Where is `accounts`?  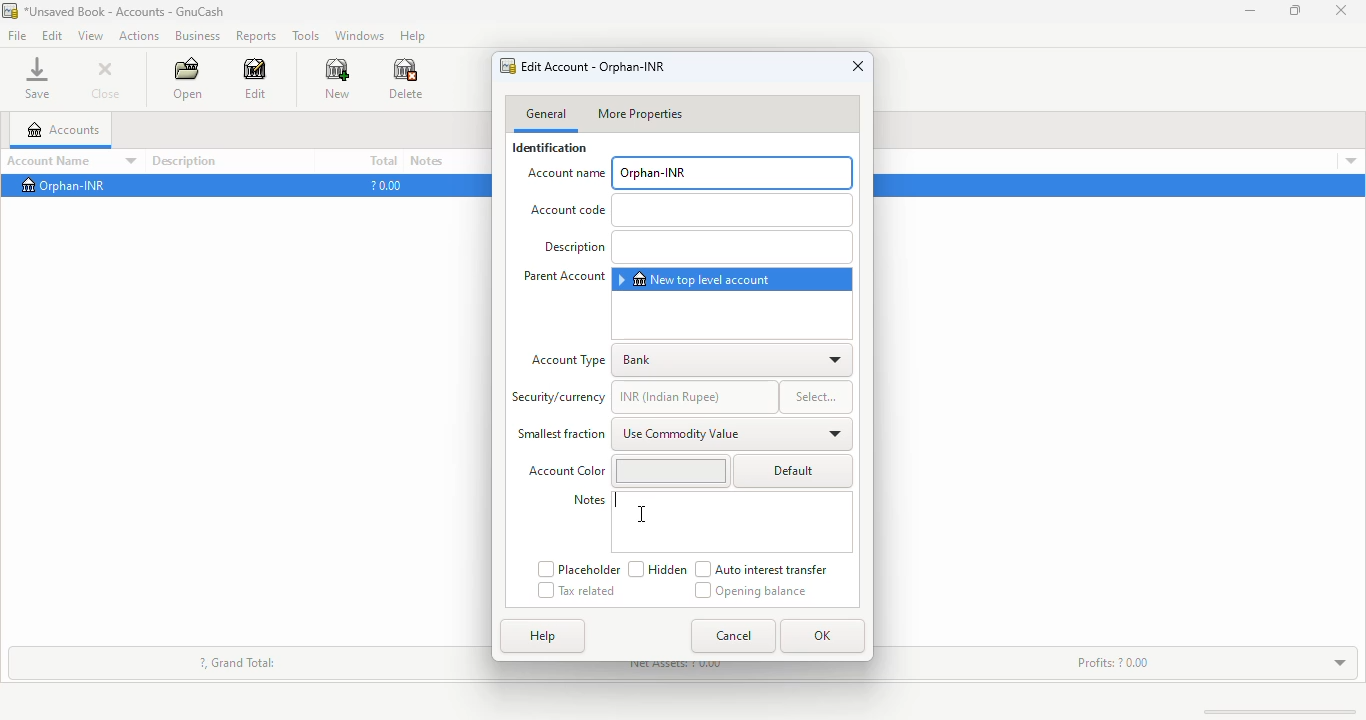
accounts is located at coordinates (62, 130).